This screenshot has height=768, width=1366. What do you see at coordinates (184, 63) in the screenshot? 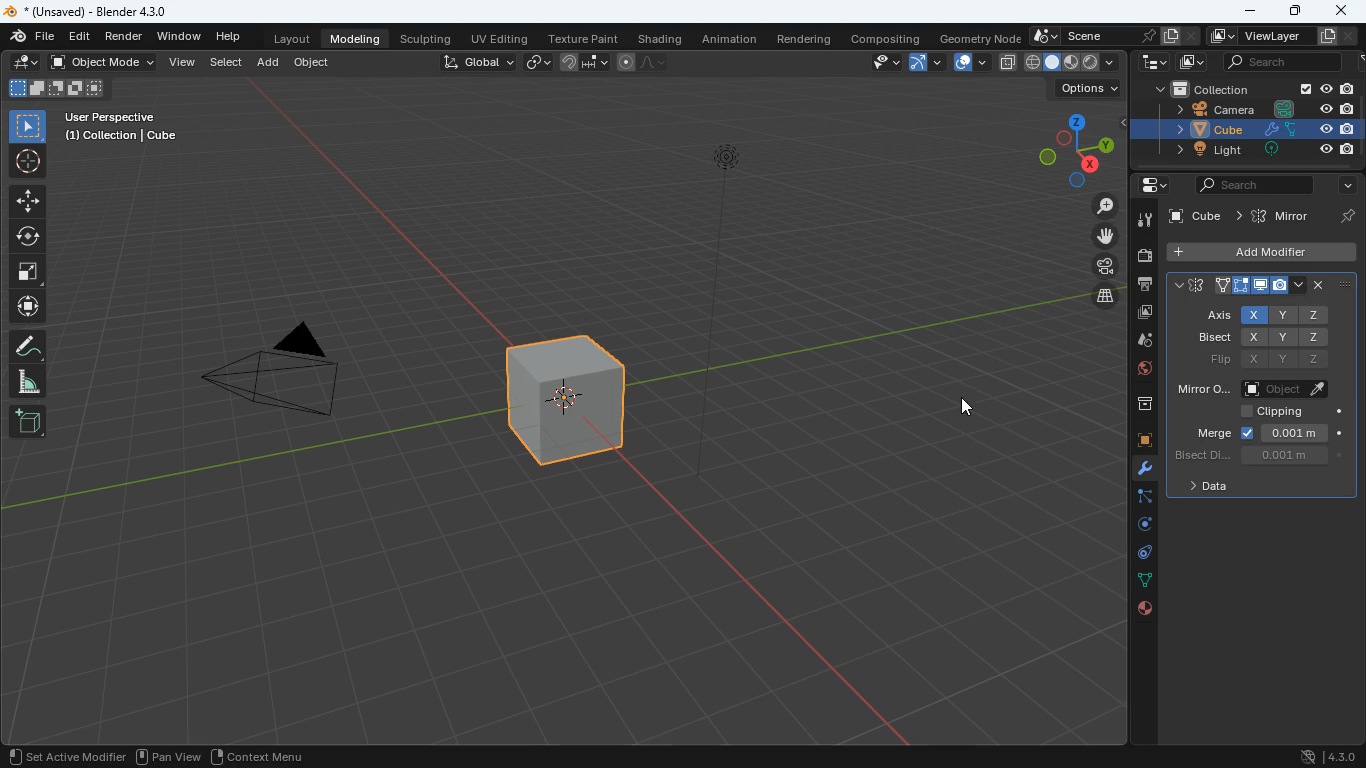
I see `view` at bounding box center [184, 63].